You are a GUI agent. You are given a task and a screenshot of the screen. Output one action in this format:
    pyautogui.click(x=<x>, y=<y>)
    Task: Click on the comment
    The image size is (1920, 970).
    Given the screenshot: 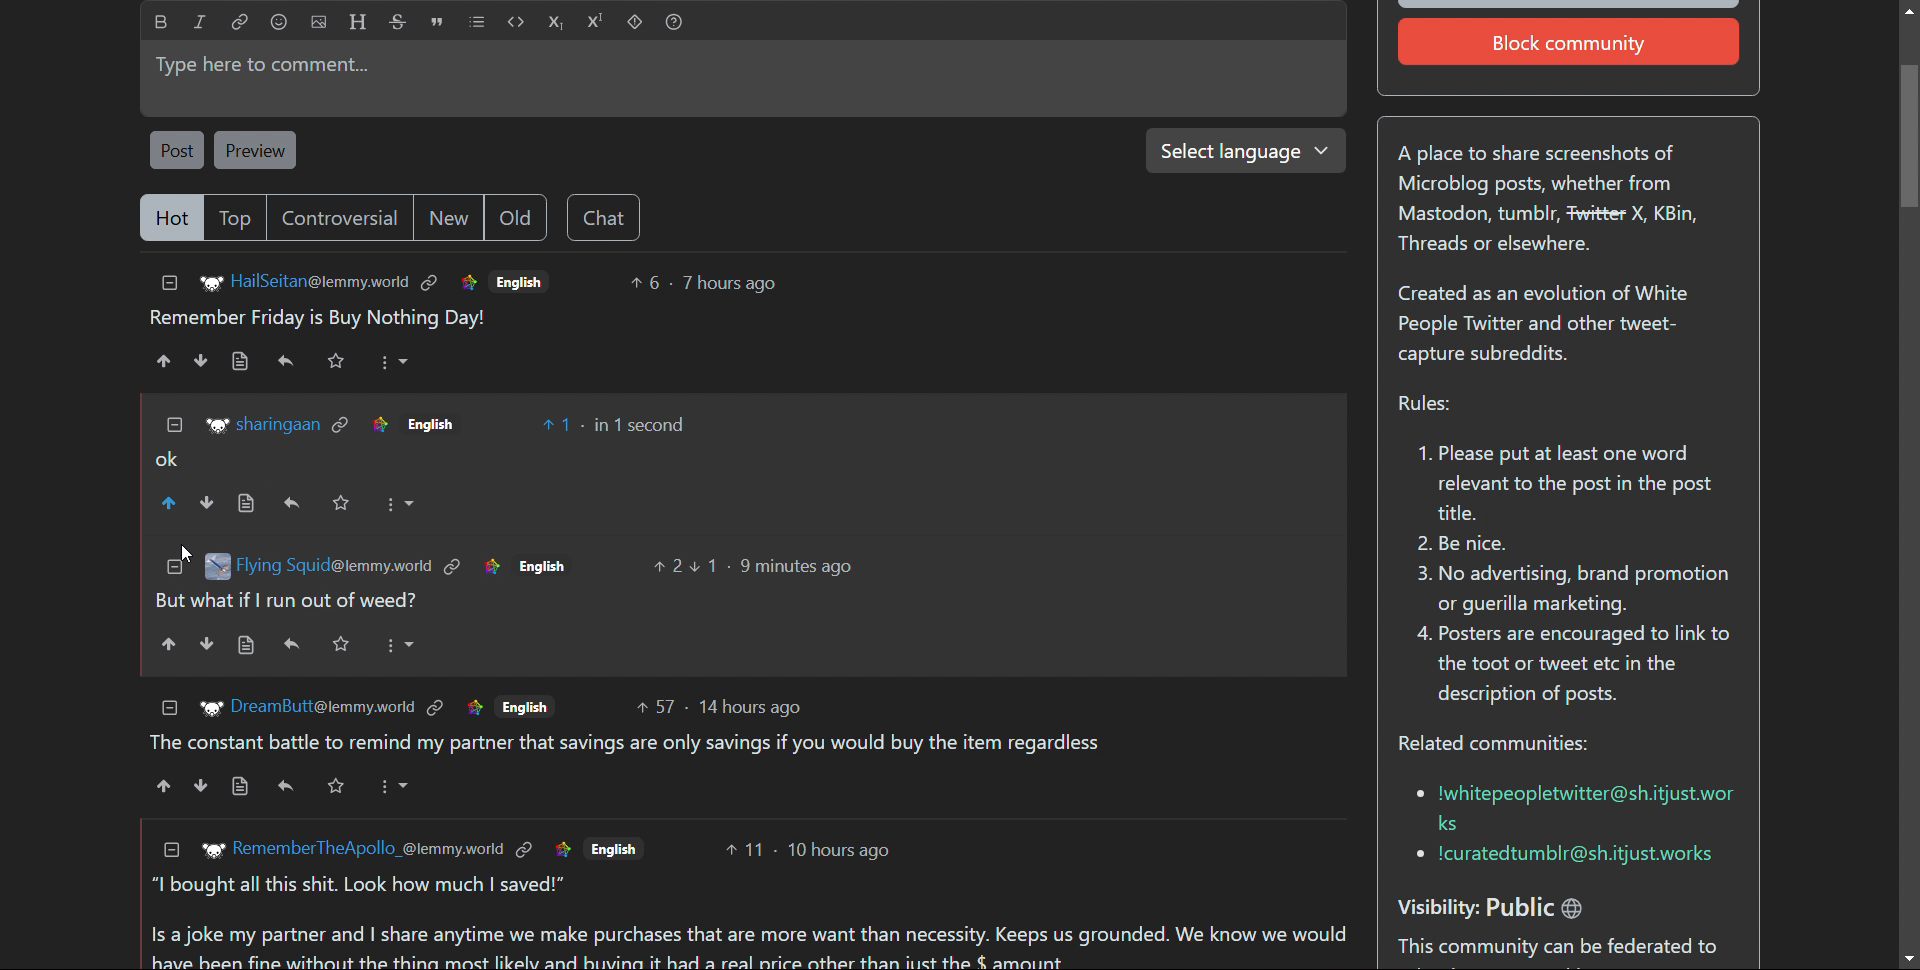 What is the action you would take?
    pyautogui.click(x=318, y=319)
    